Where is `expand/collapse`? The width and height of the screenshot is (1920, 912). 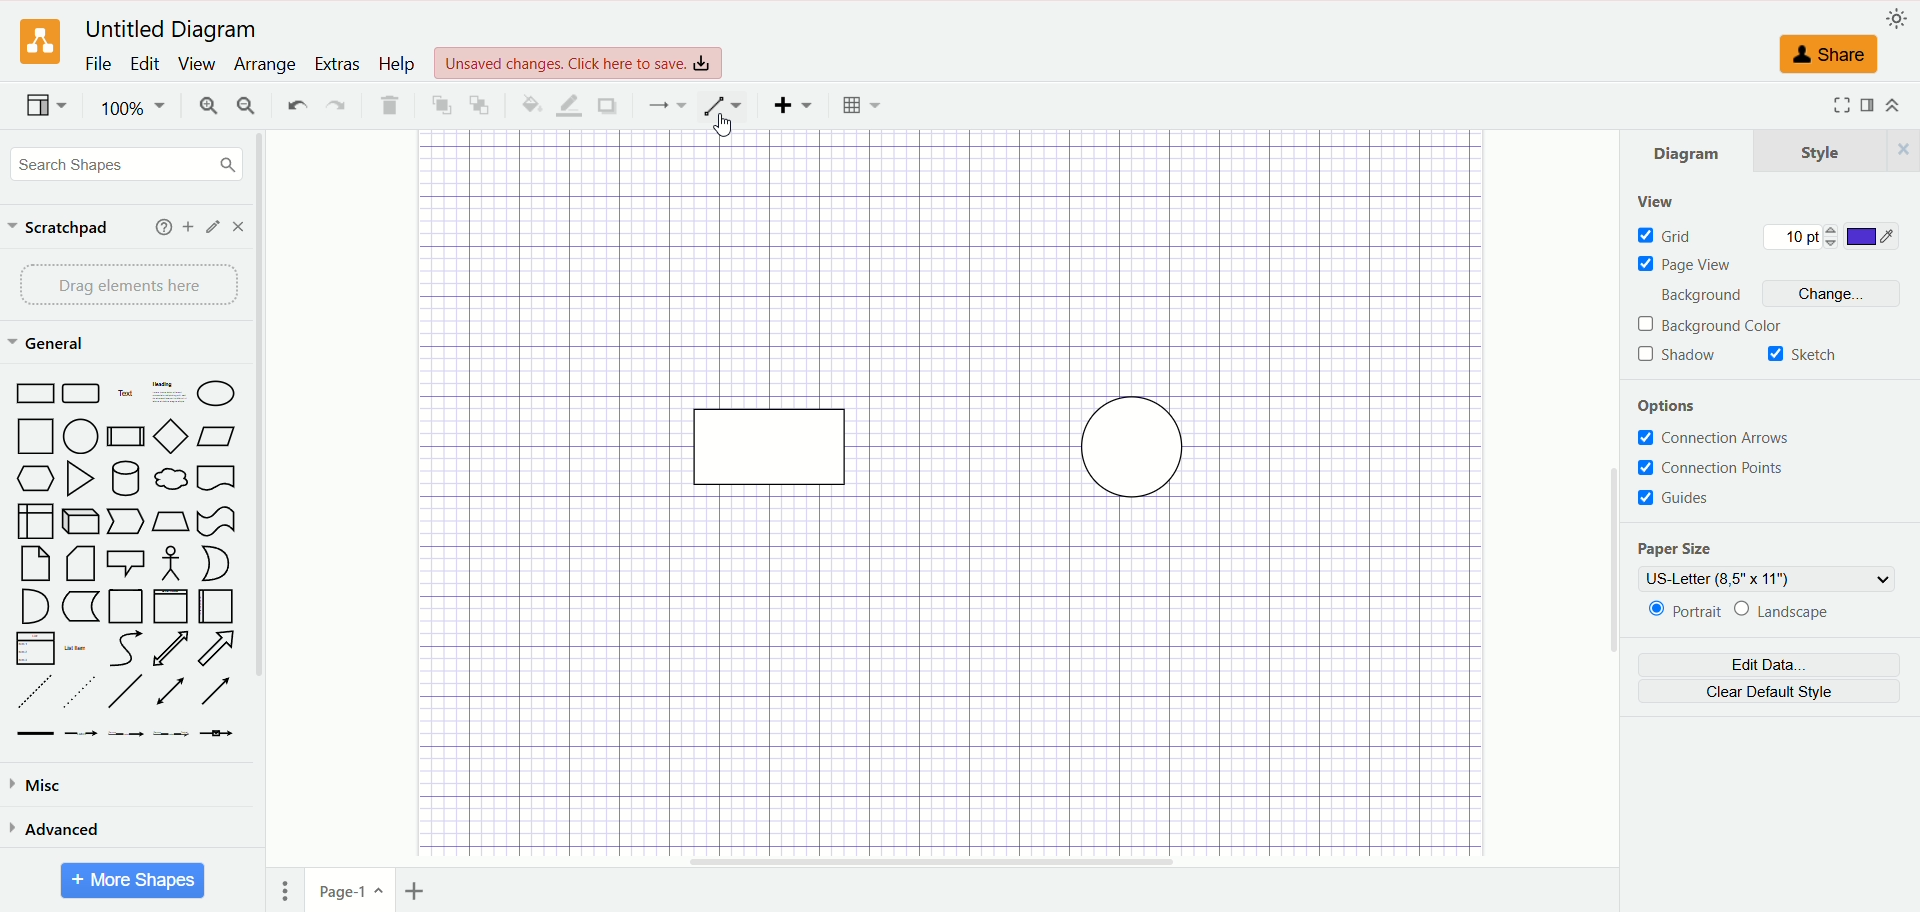
expand/collapse is located at coordinates (1893, 105).